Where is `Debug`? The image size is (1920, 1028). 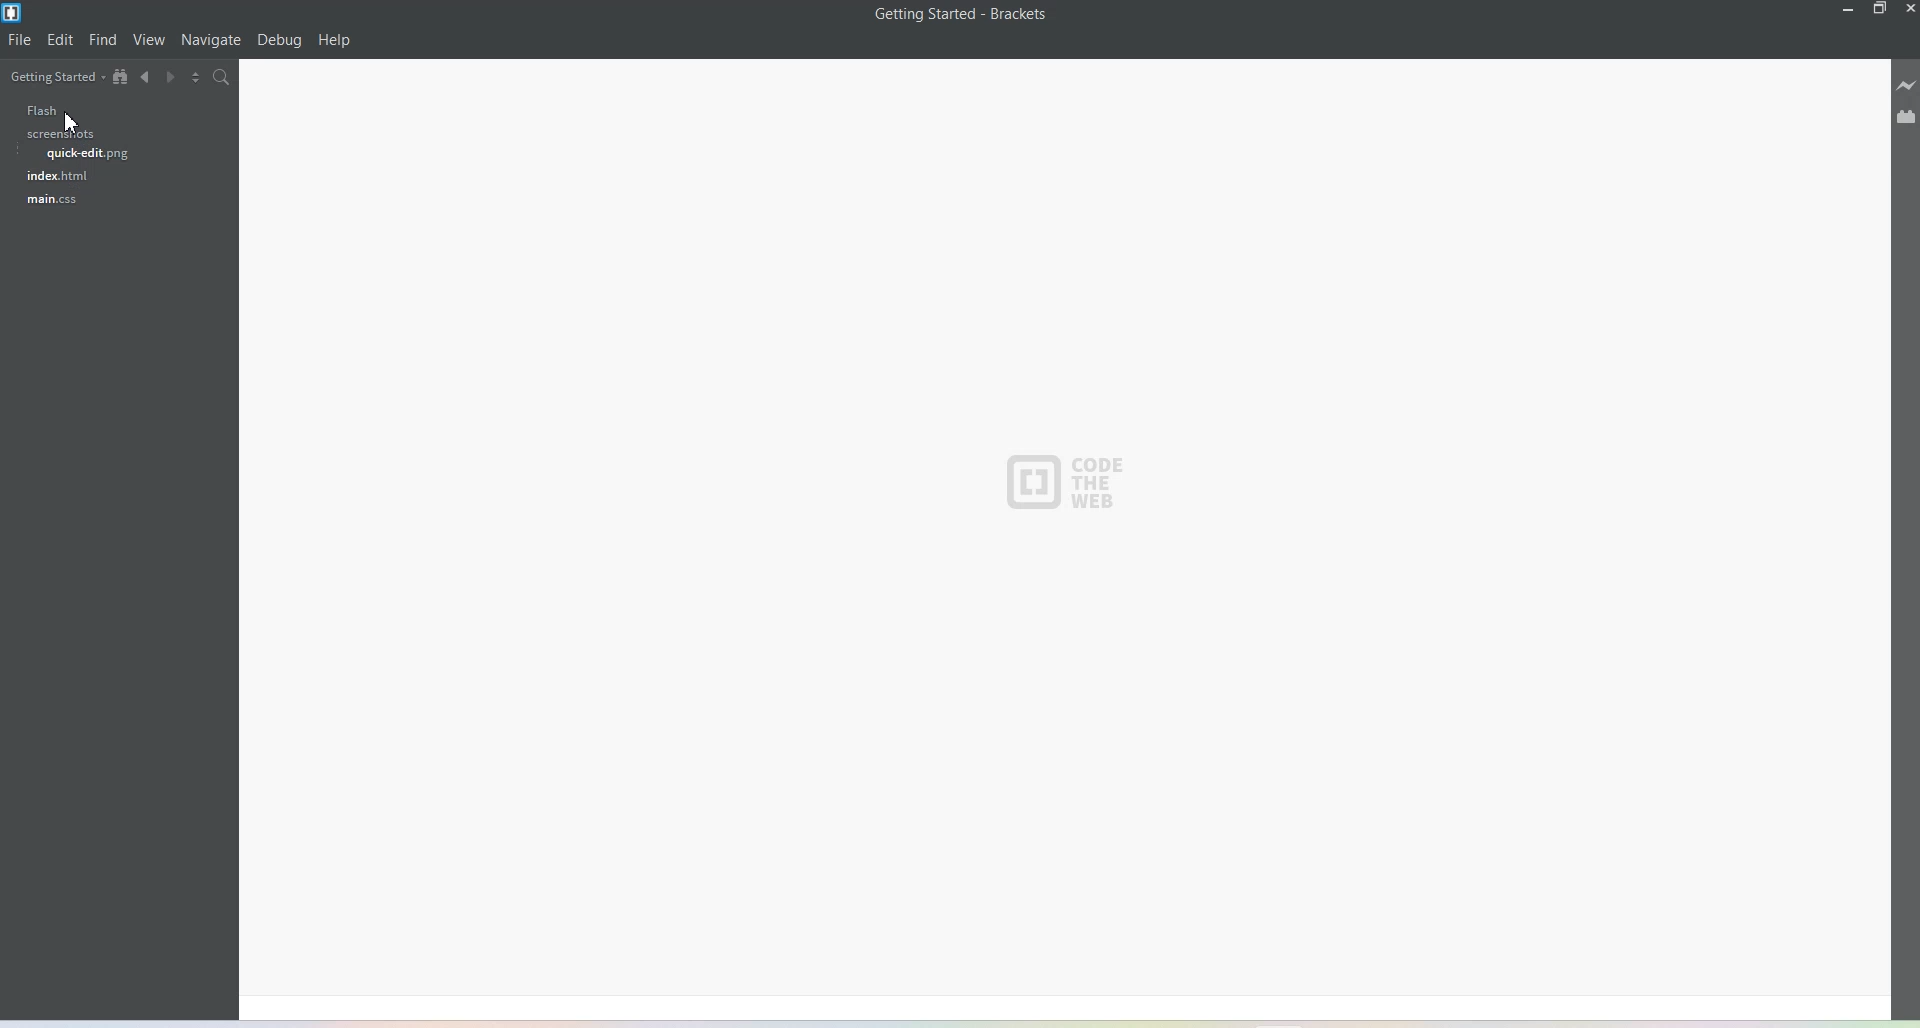
Debug is located at coordinates (279, 41).